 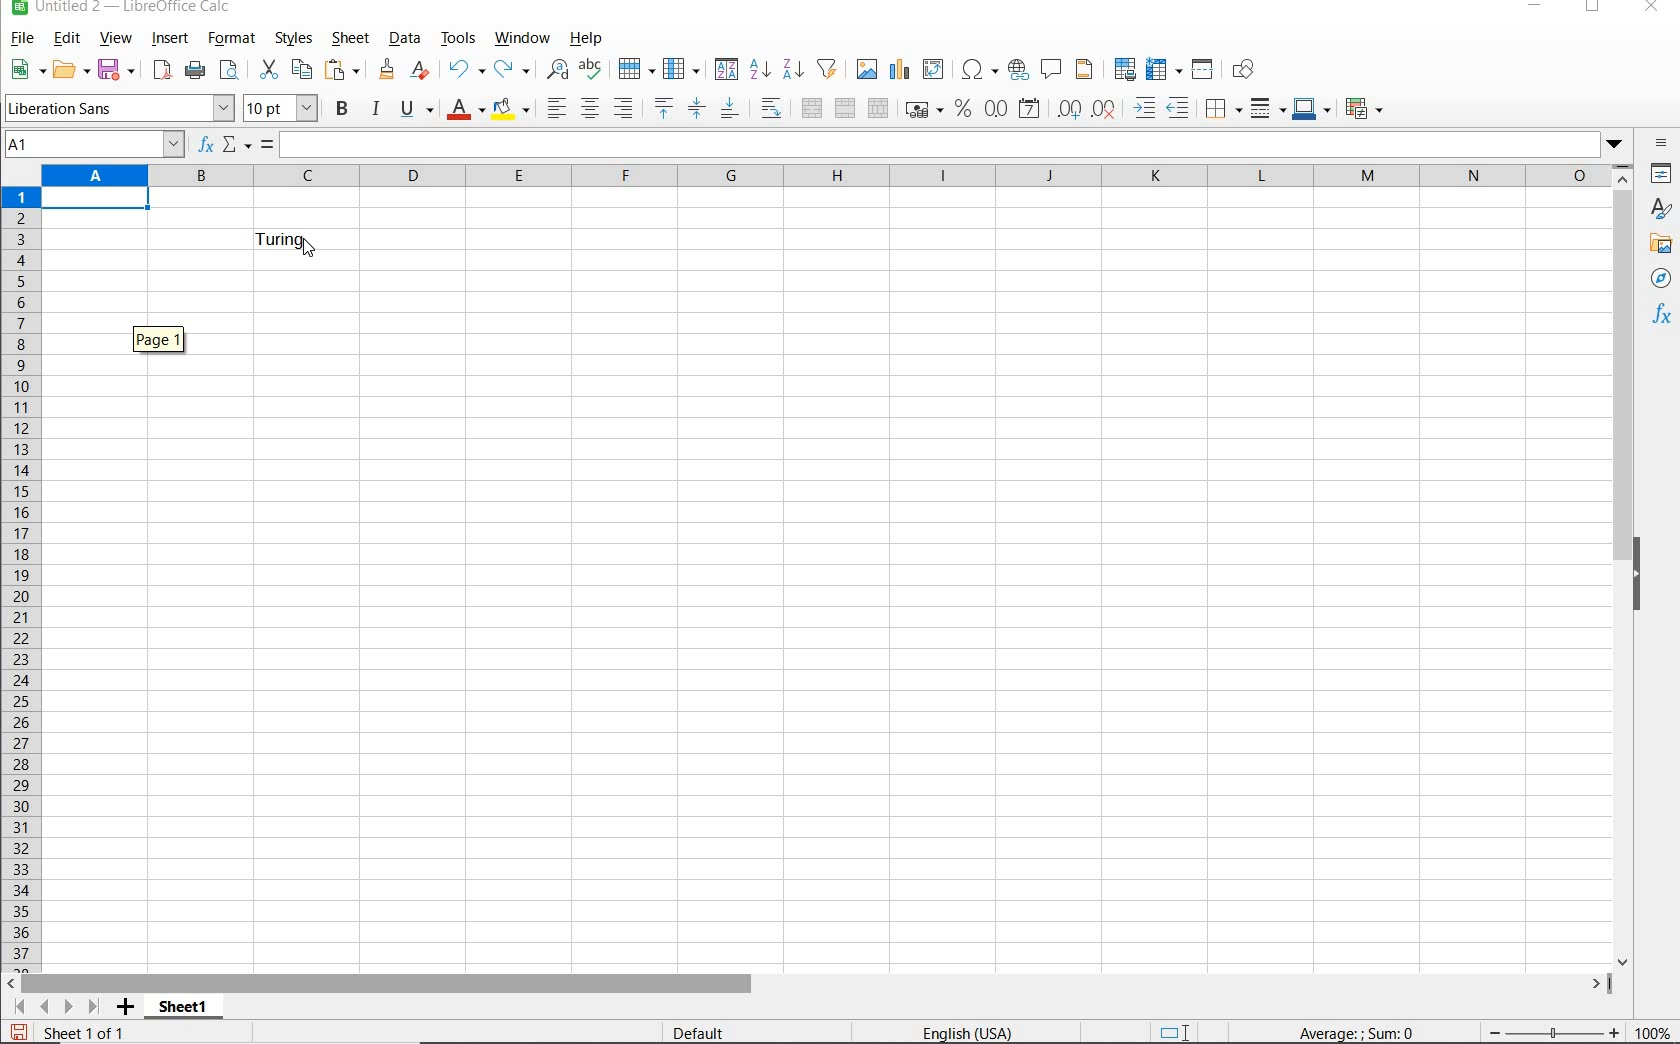 I want to click on DEFINE PRINT AREA, so click(x=1121, y=69).